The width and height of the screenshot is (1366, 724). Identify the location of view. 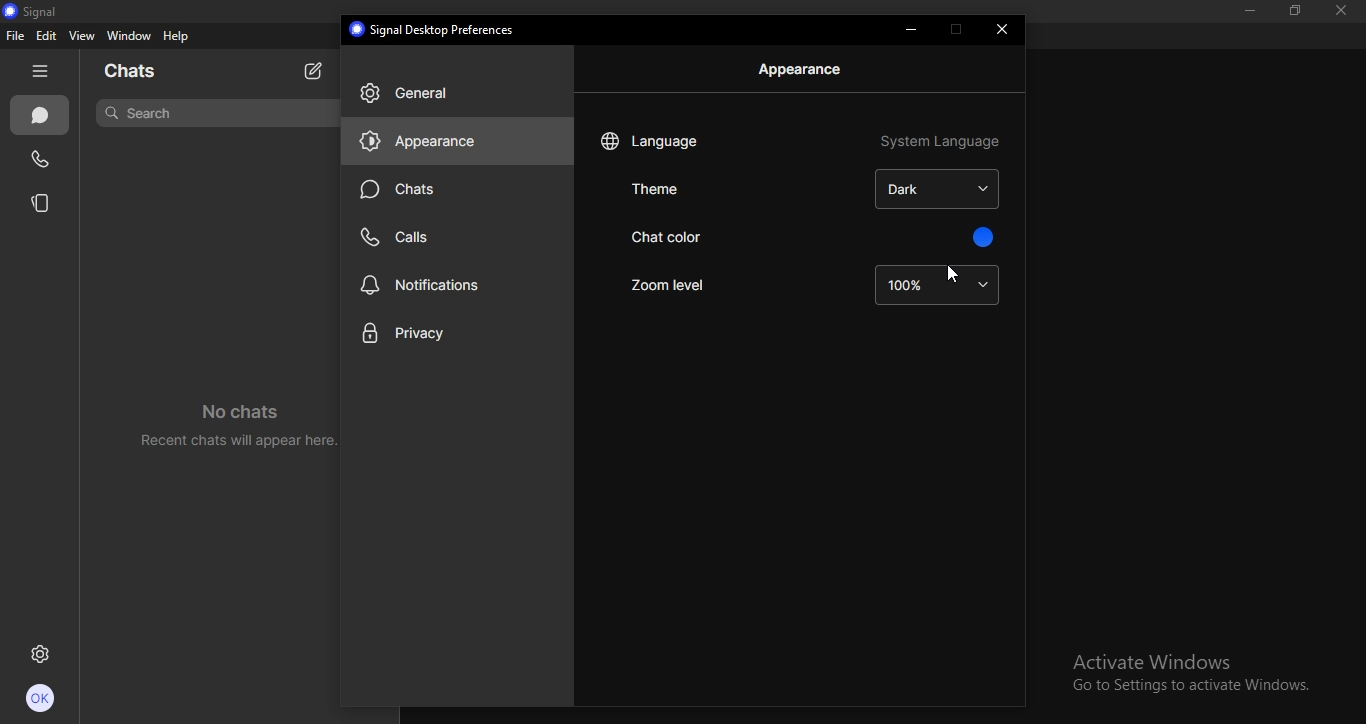
(81, 36).